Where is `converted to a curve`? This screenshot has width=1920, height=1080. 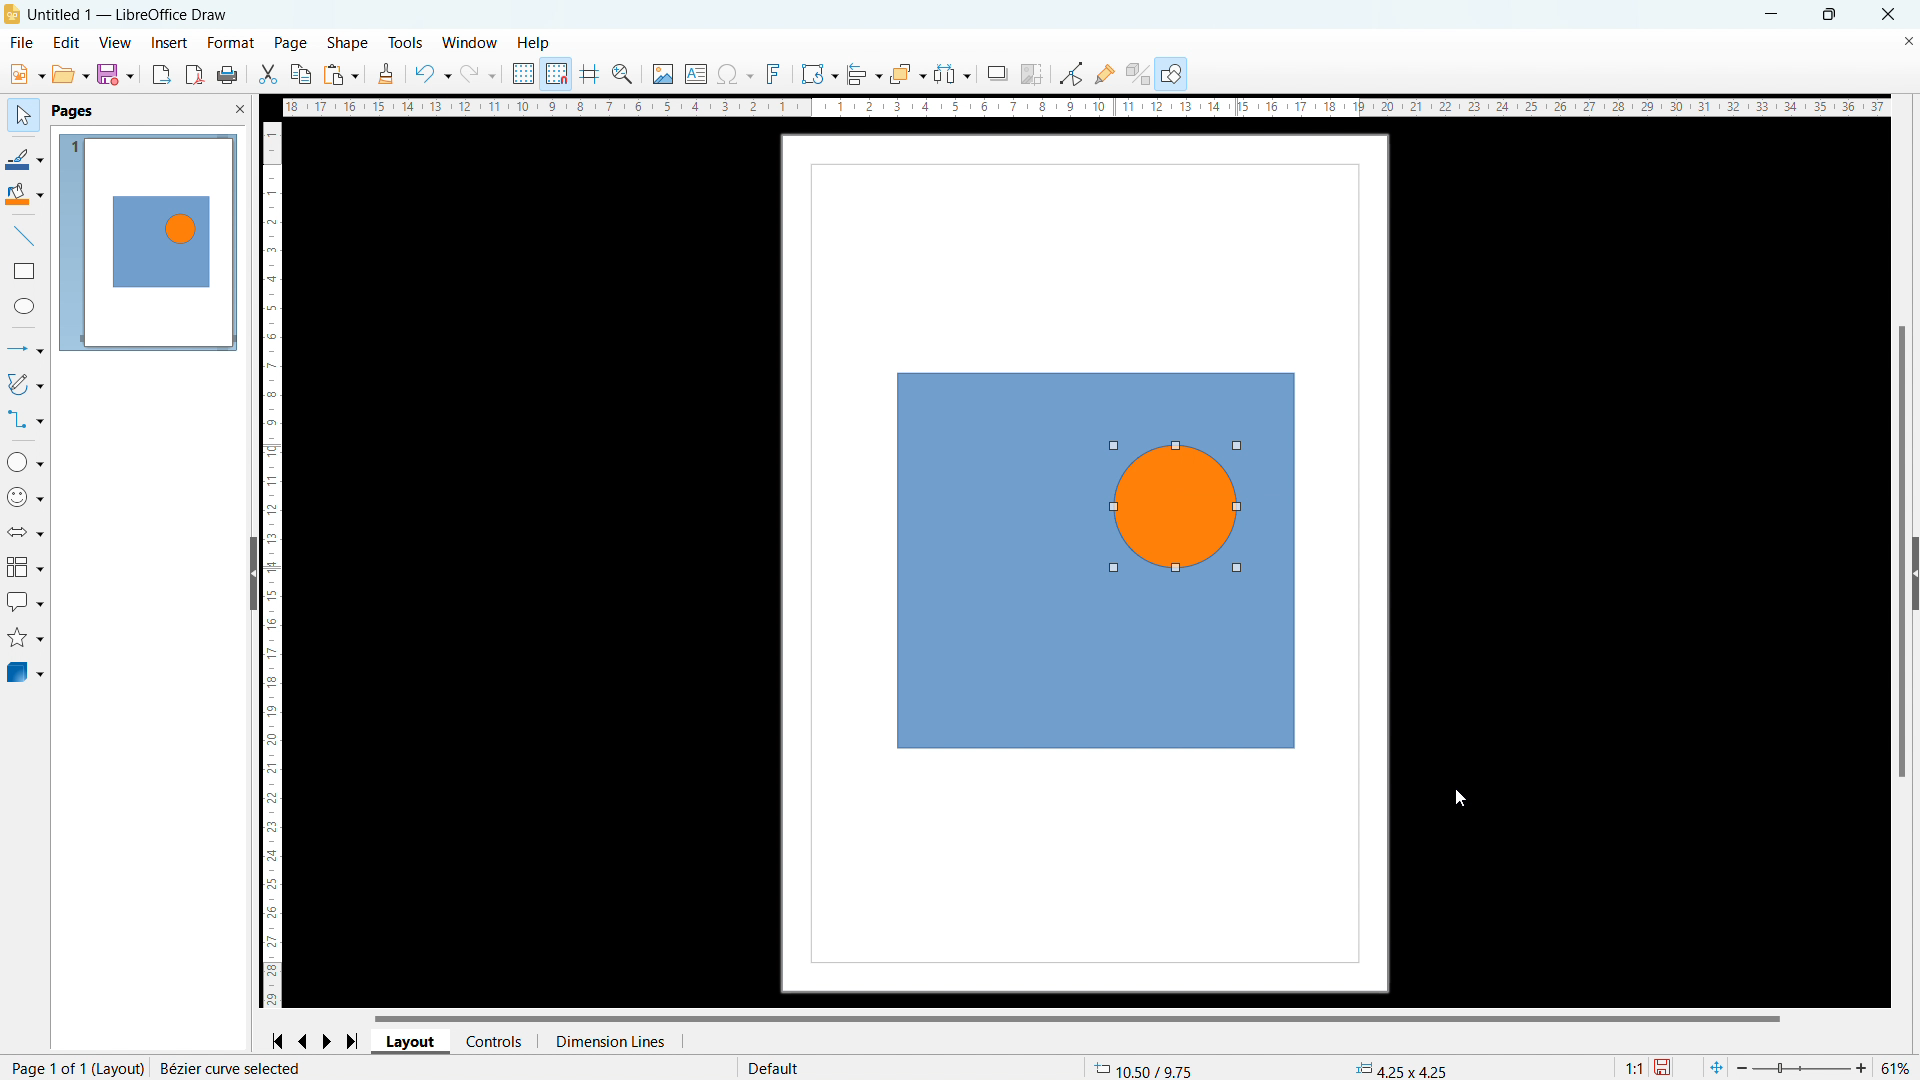
converted to a curve is located at coordinates (1173, 508).